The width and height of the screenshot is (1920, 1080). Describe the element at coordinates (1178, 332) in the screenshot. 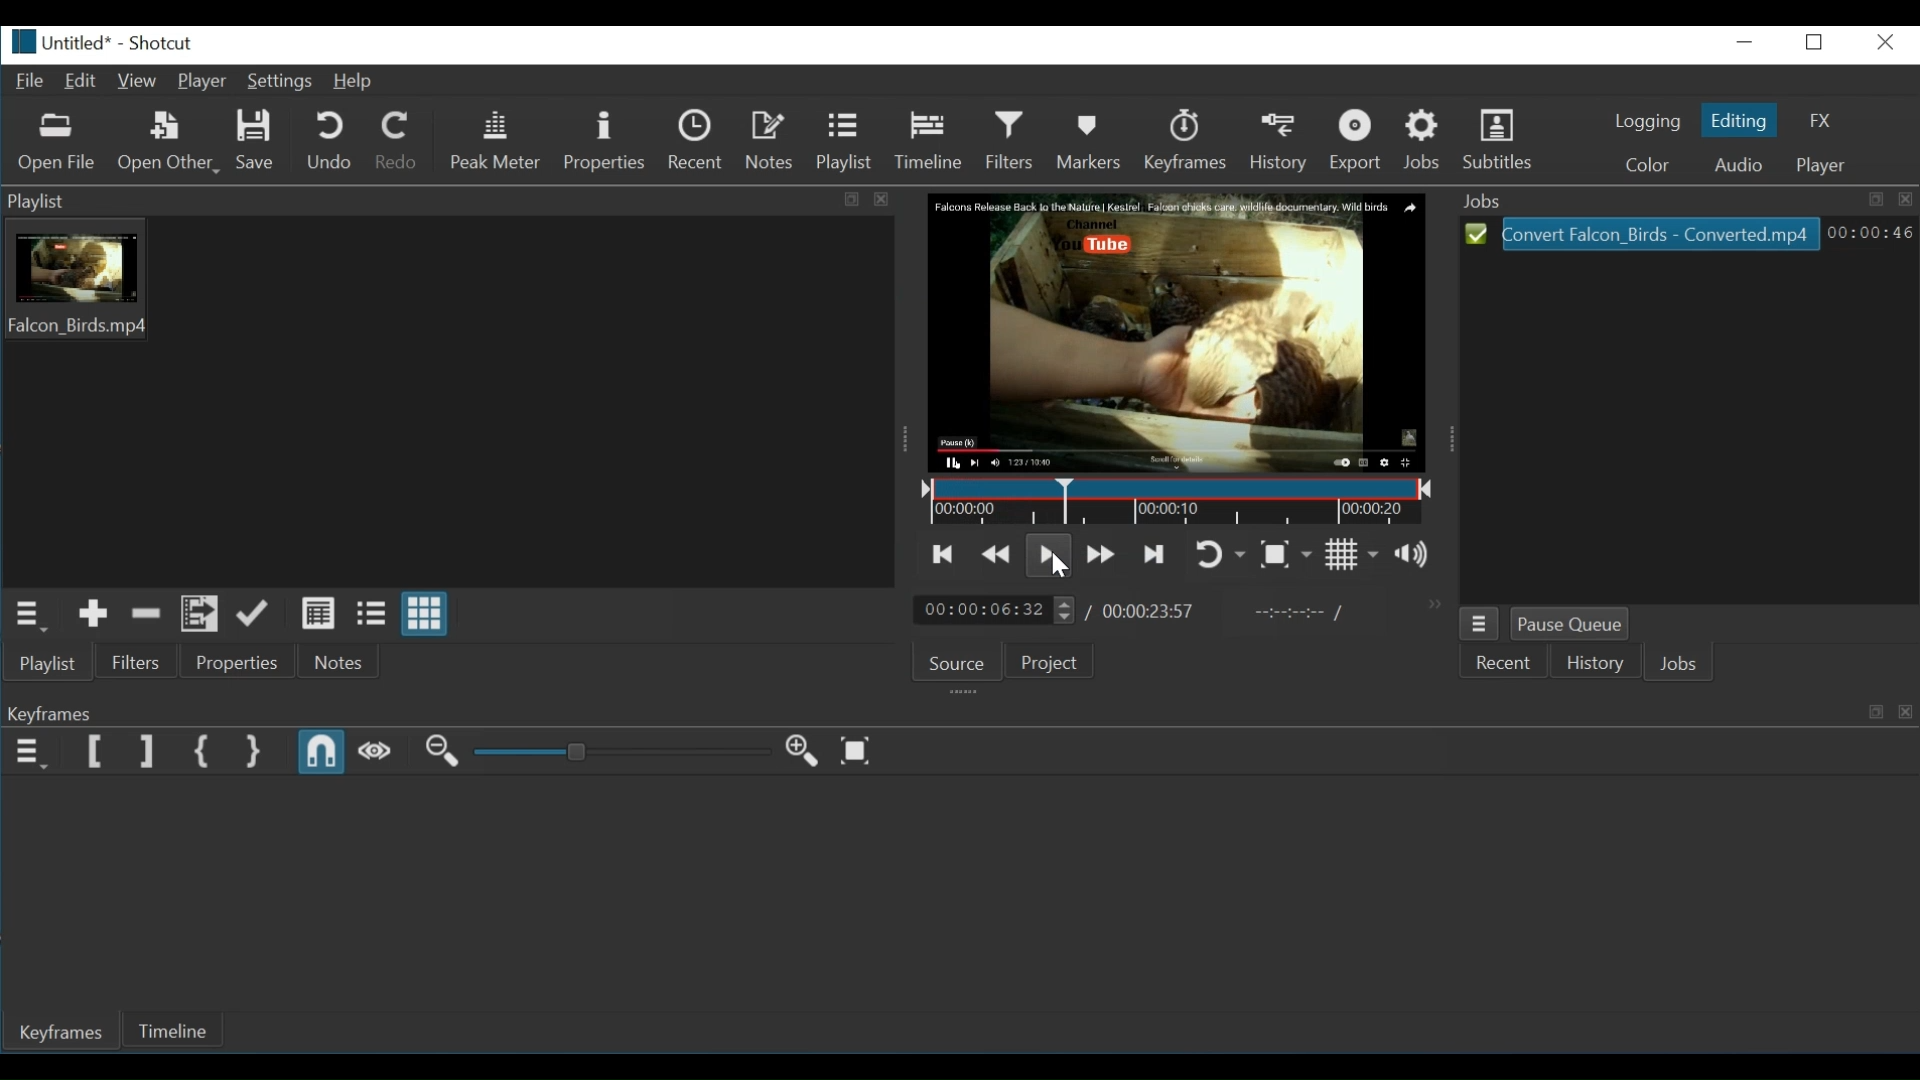

I see `Media Viewer` at that location.